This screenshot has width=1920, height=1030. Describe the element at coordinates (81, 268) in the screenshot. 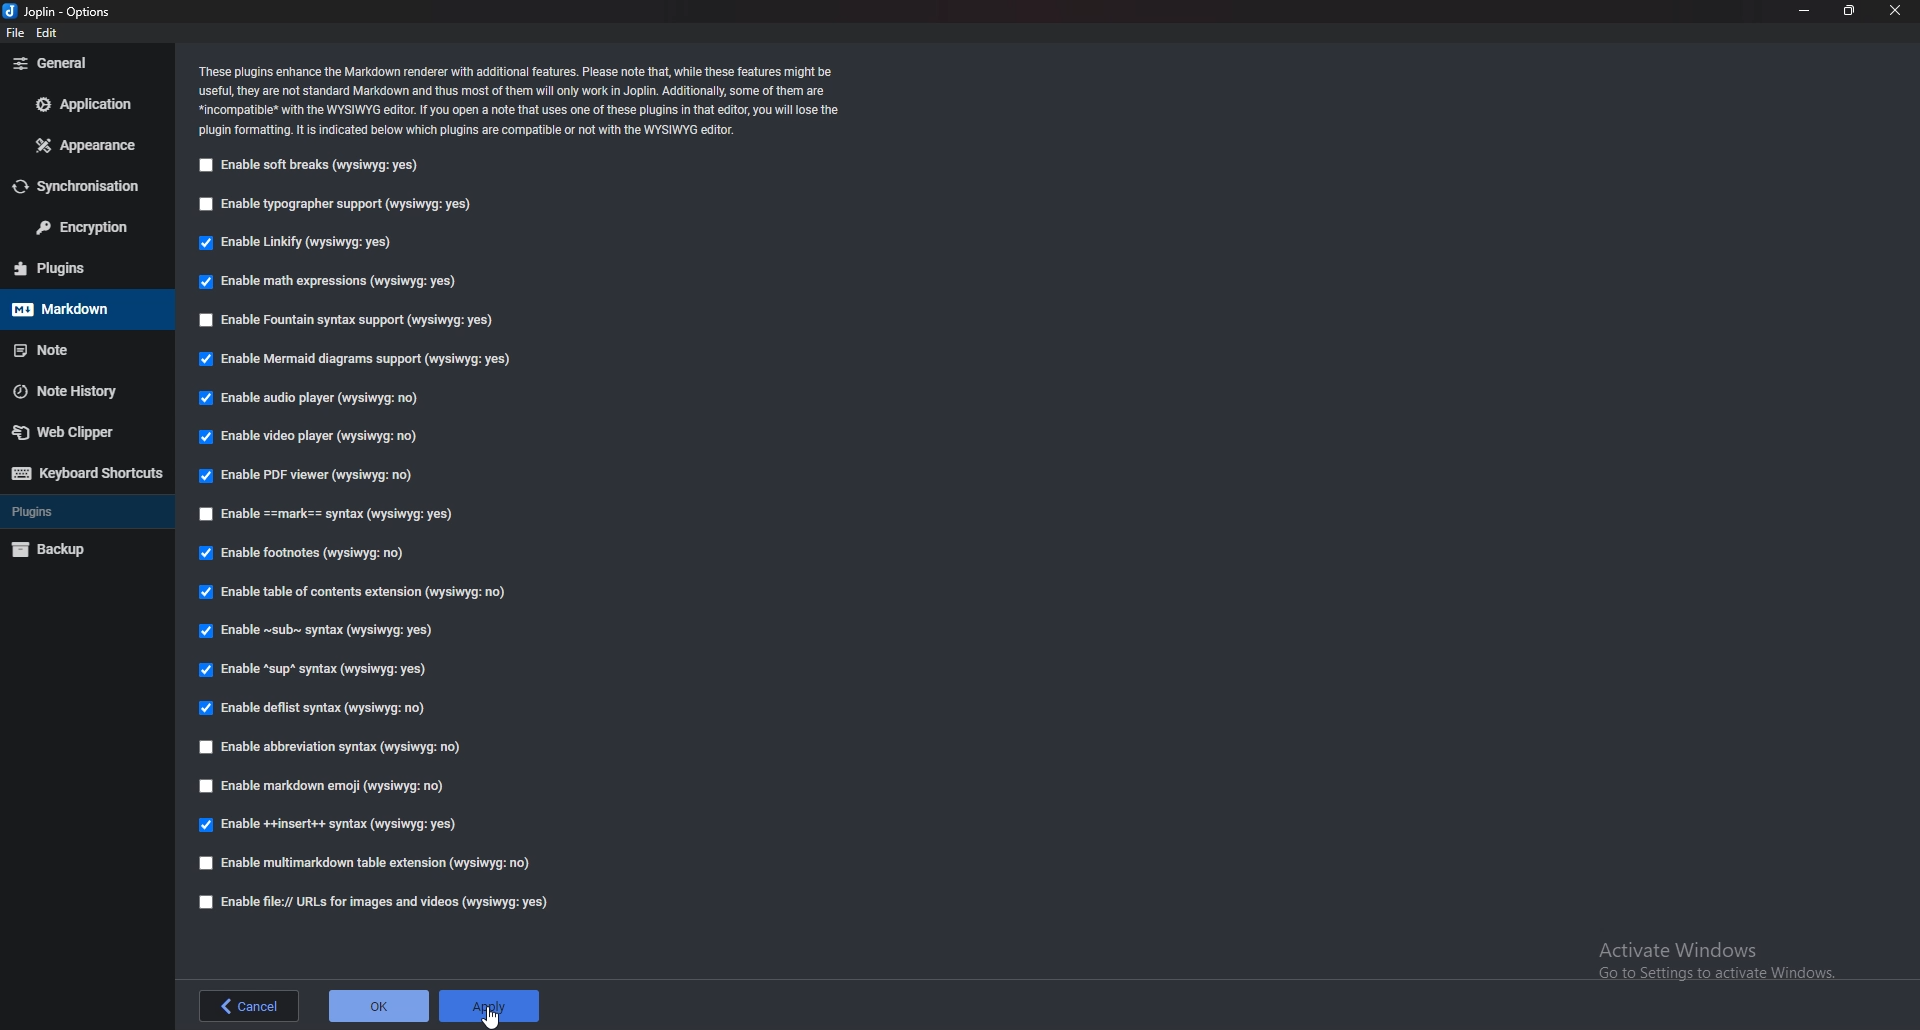

I see `plugins` at that location.